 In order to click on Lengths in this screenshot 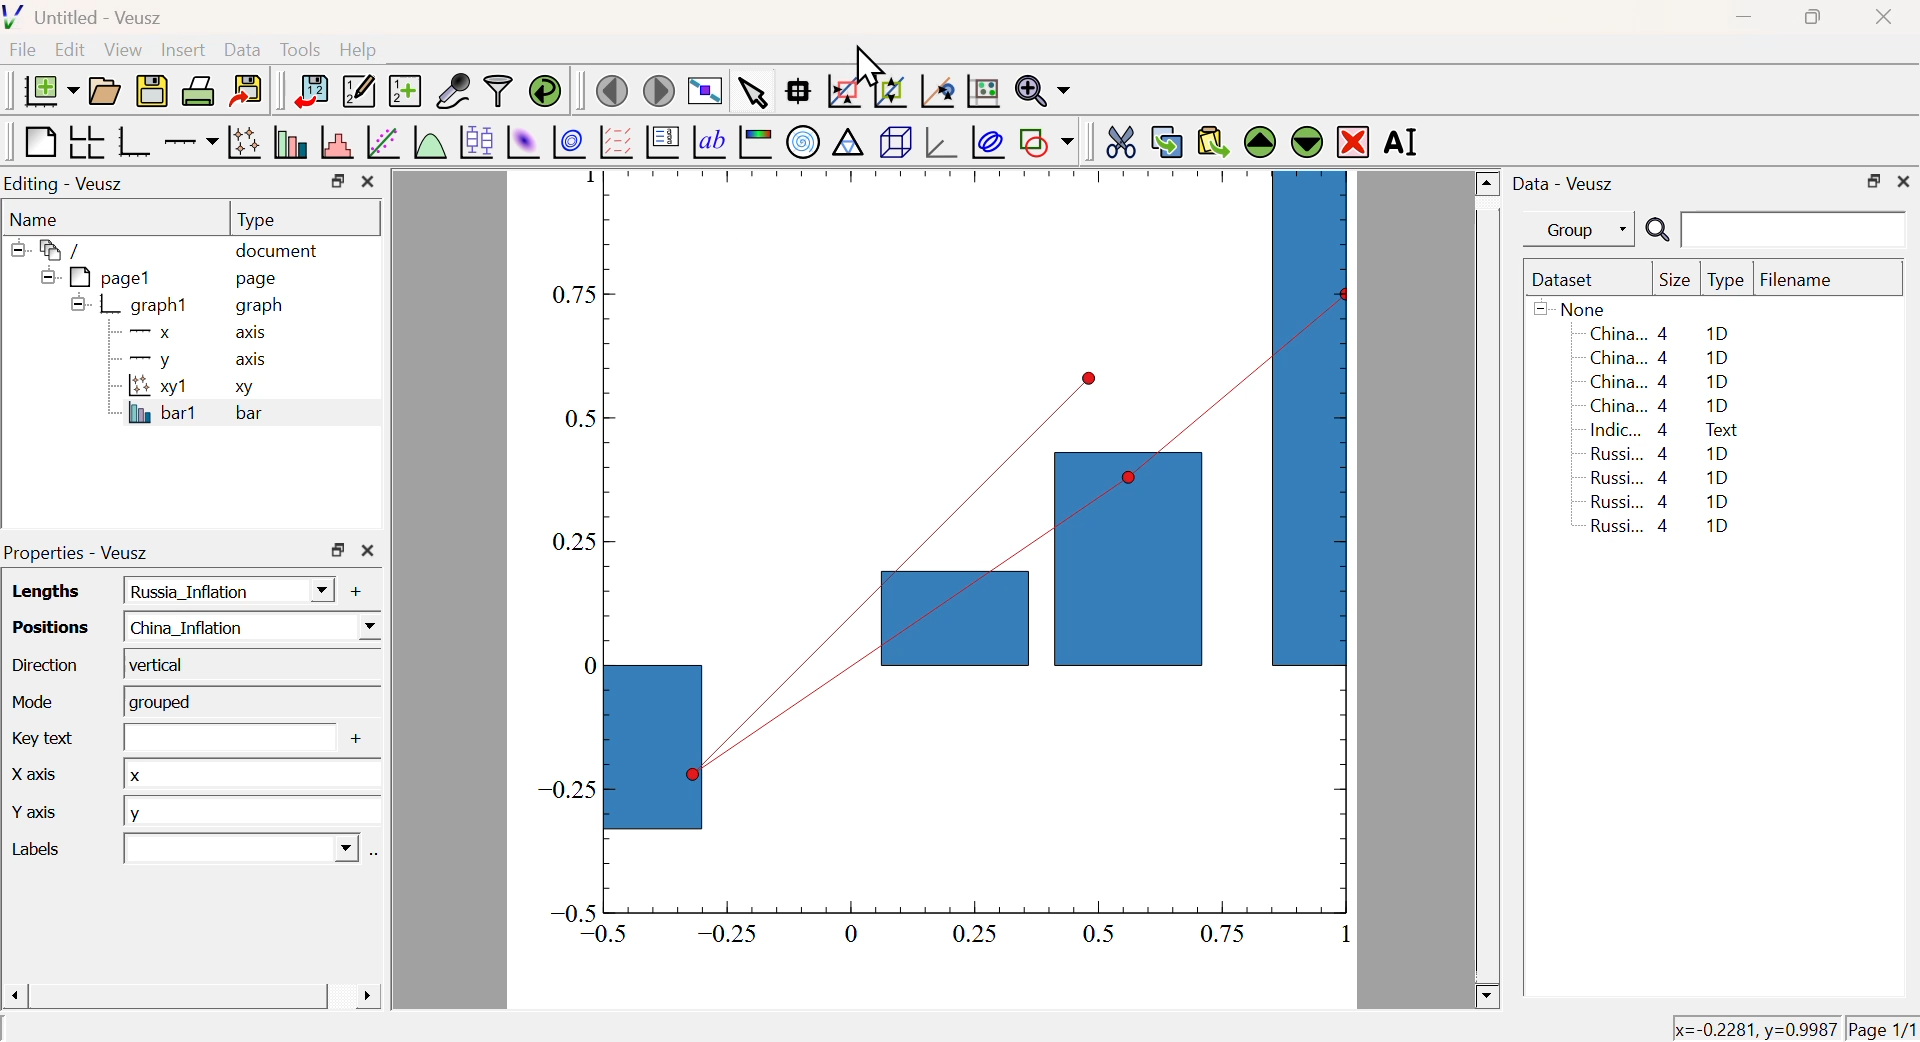, I will do `click(39, 590)`.